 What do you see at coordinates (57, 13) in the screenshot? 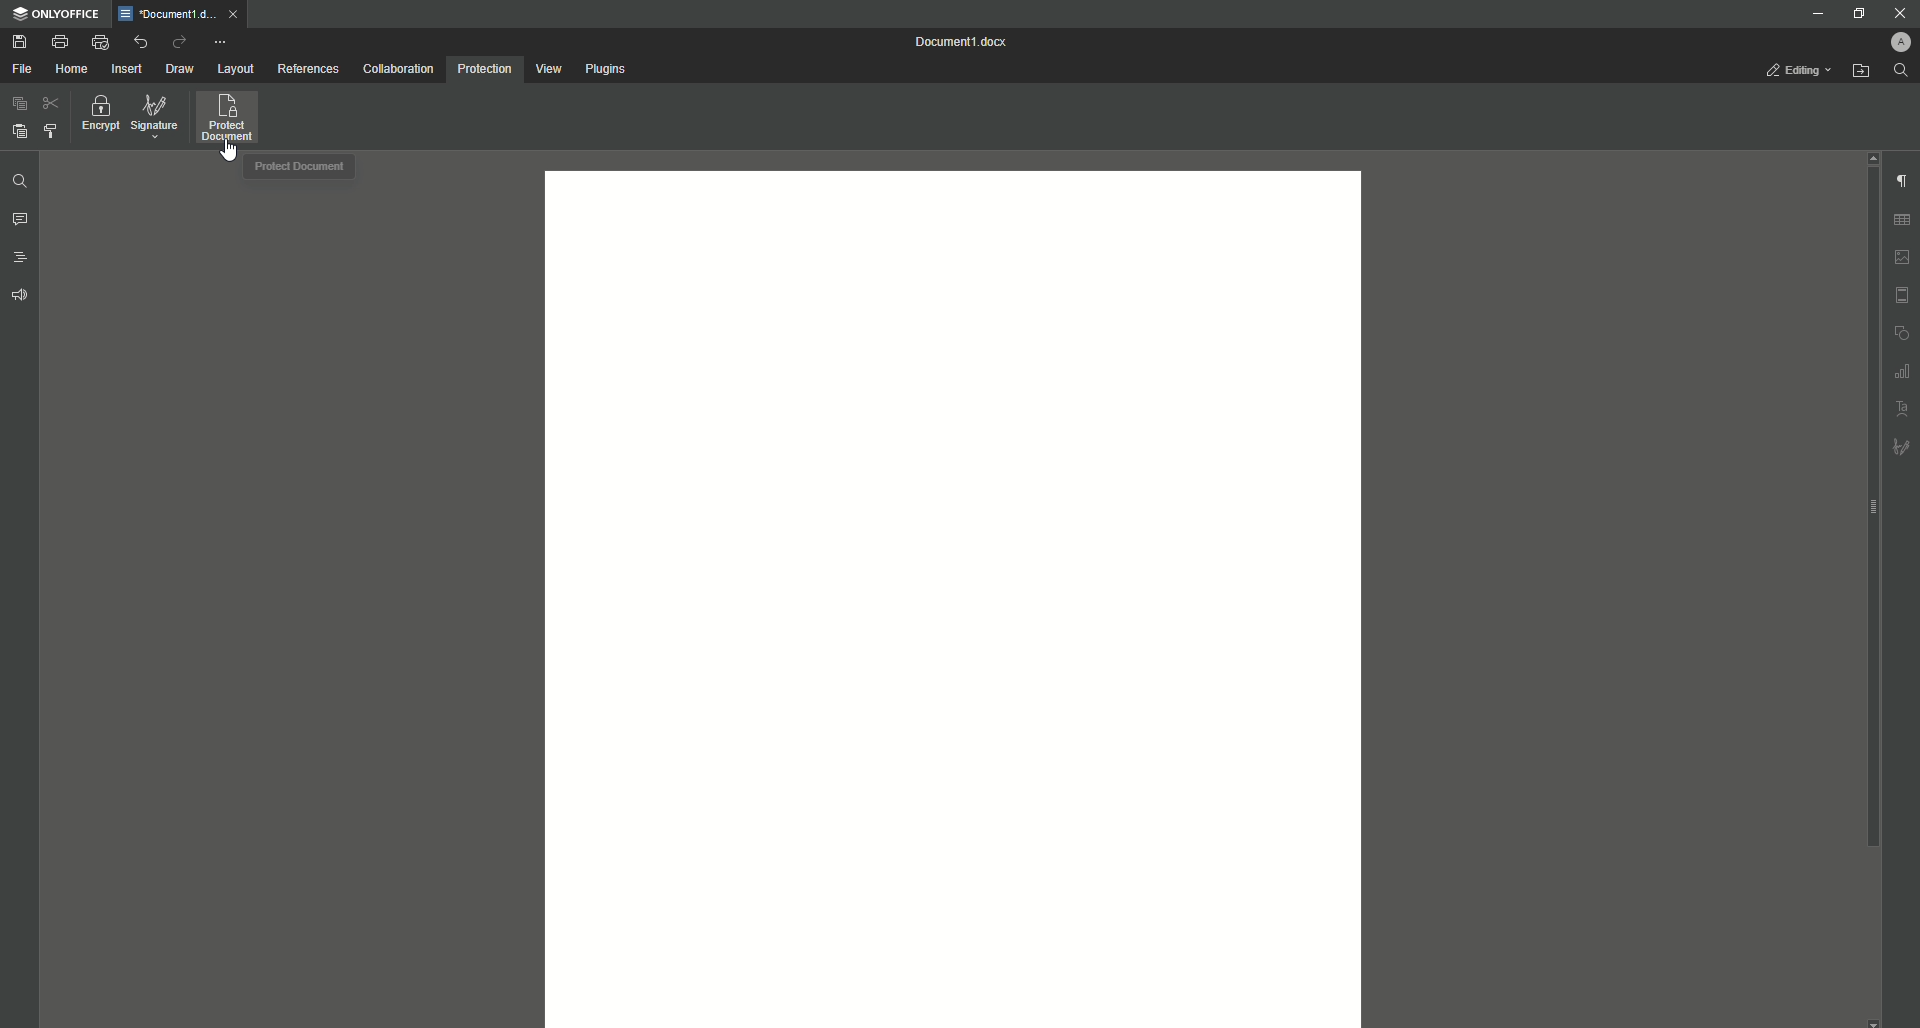
I see `ONLYOFFICE` at bounding box center [57, 13].